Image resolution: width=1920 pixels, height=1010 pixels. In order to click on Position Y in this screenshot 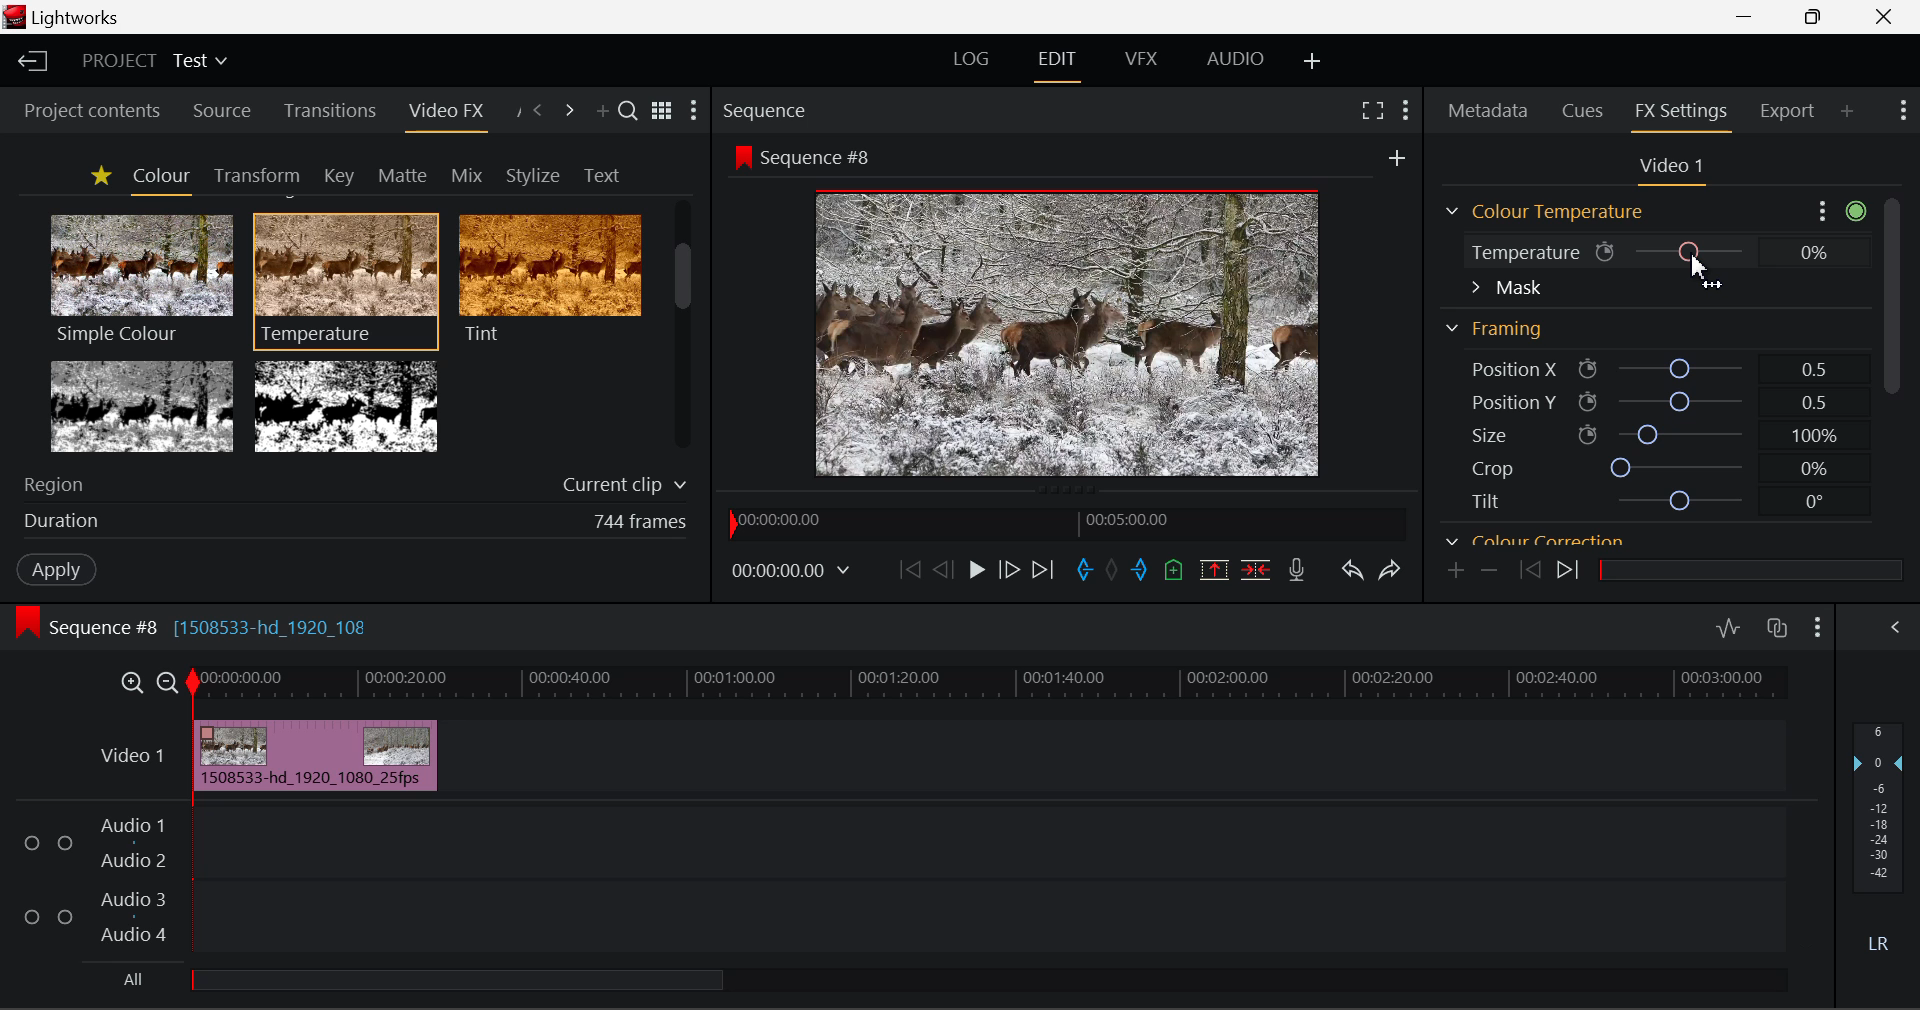, I will do `click(1680, 401)`.